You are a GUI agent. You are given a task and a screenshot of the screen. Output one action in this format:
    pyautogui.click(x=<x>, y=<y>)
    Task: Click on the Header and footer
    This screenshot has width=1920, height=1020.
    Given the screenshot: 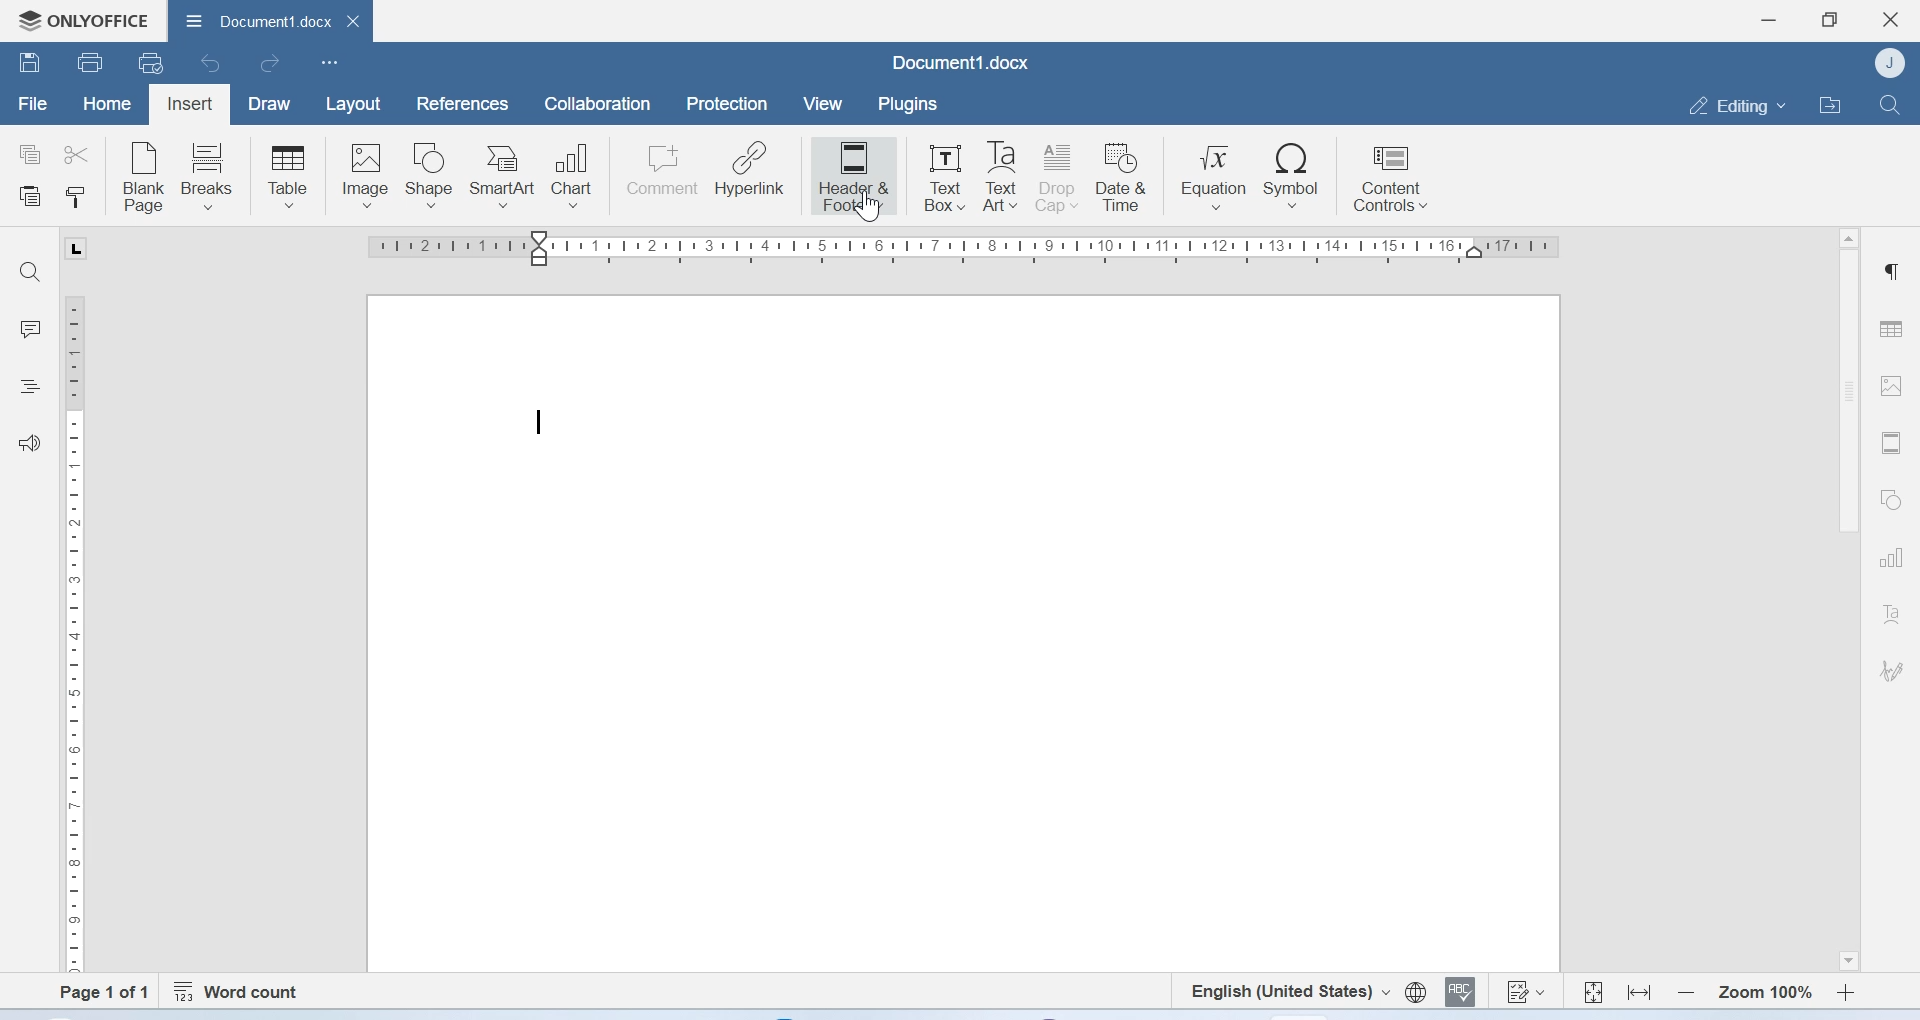 What is the action you would take?
    pyautogui.click(x=1890, y=443)
    